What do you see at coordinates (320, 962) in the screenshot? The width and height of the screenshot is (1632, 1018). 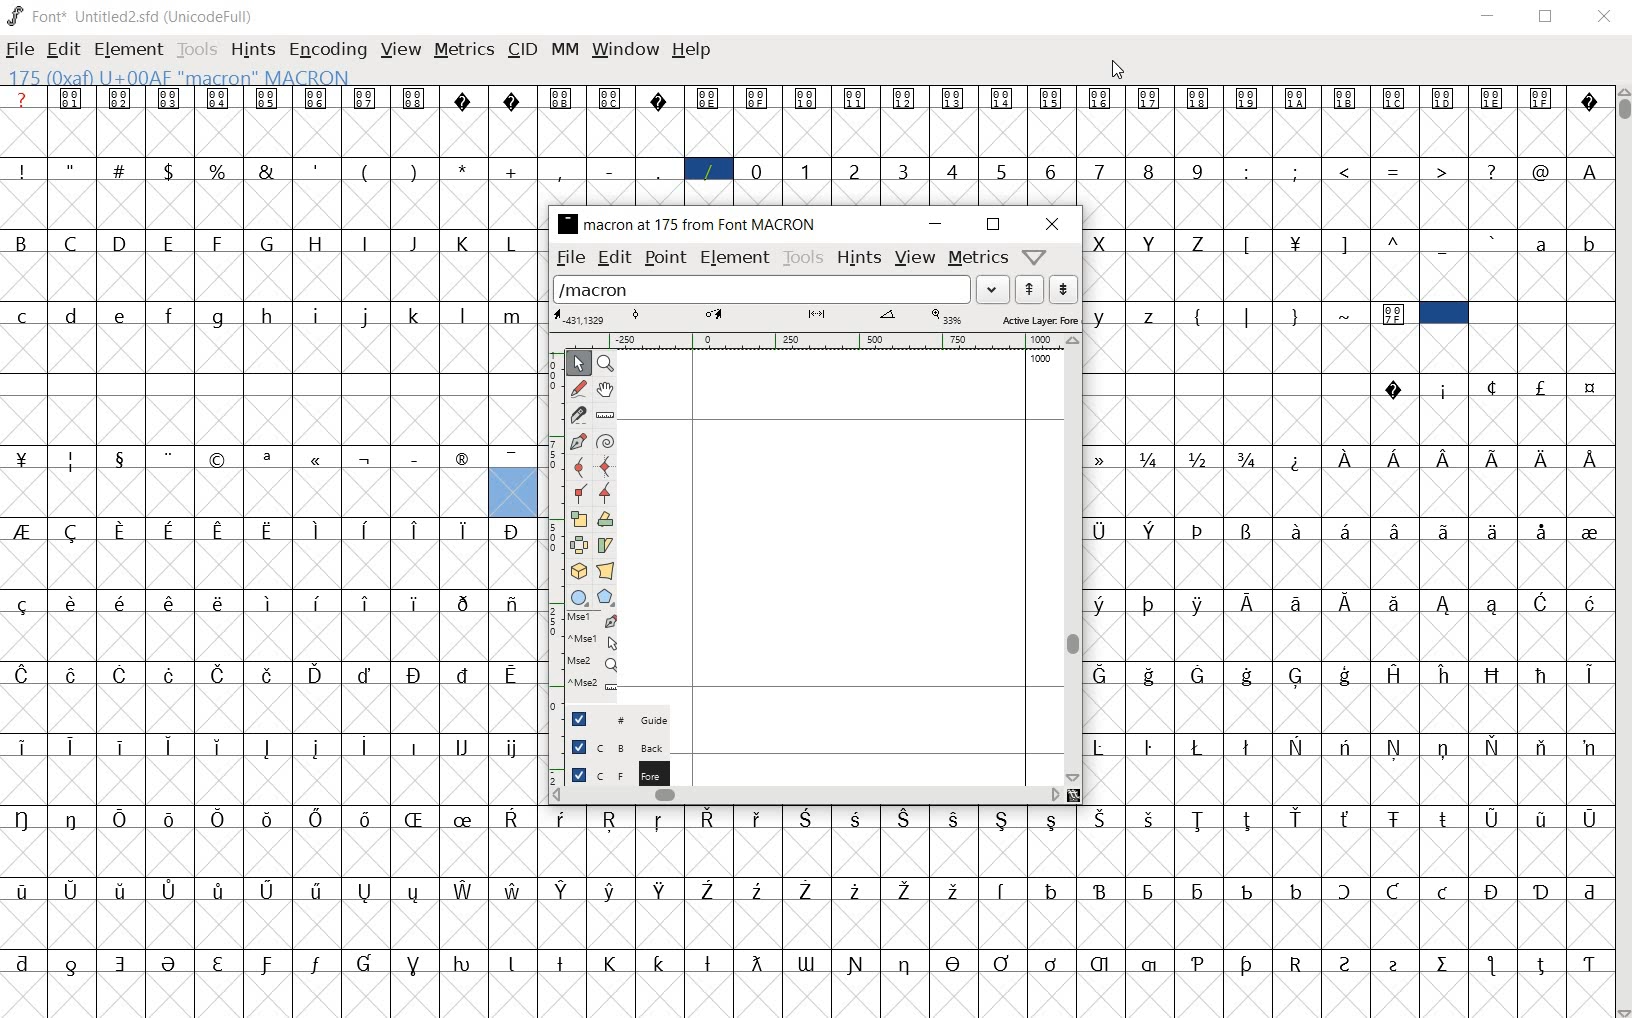 I see `Symbol` at bounding box center [320, 962].